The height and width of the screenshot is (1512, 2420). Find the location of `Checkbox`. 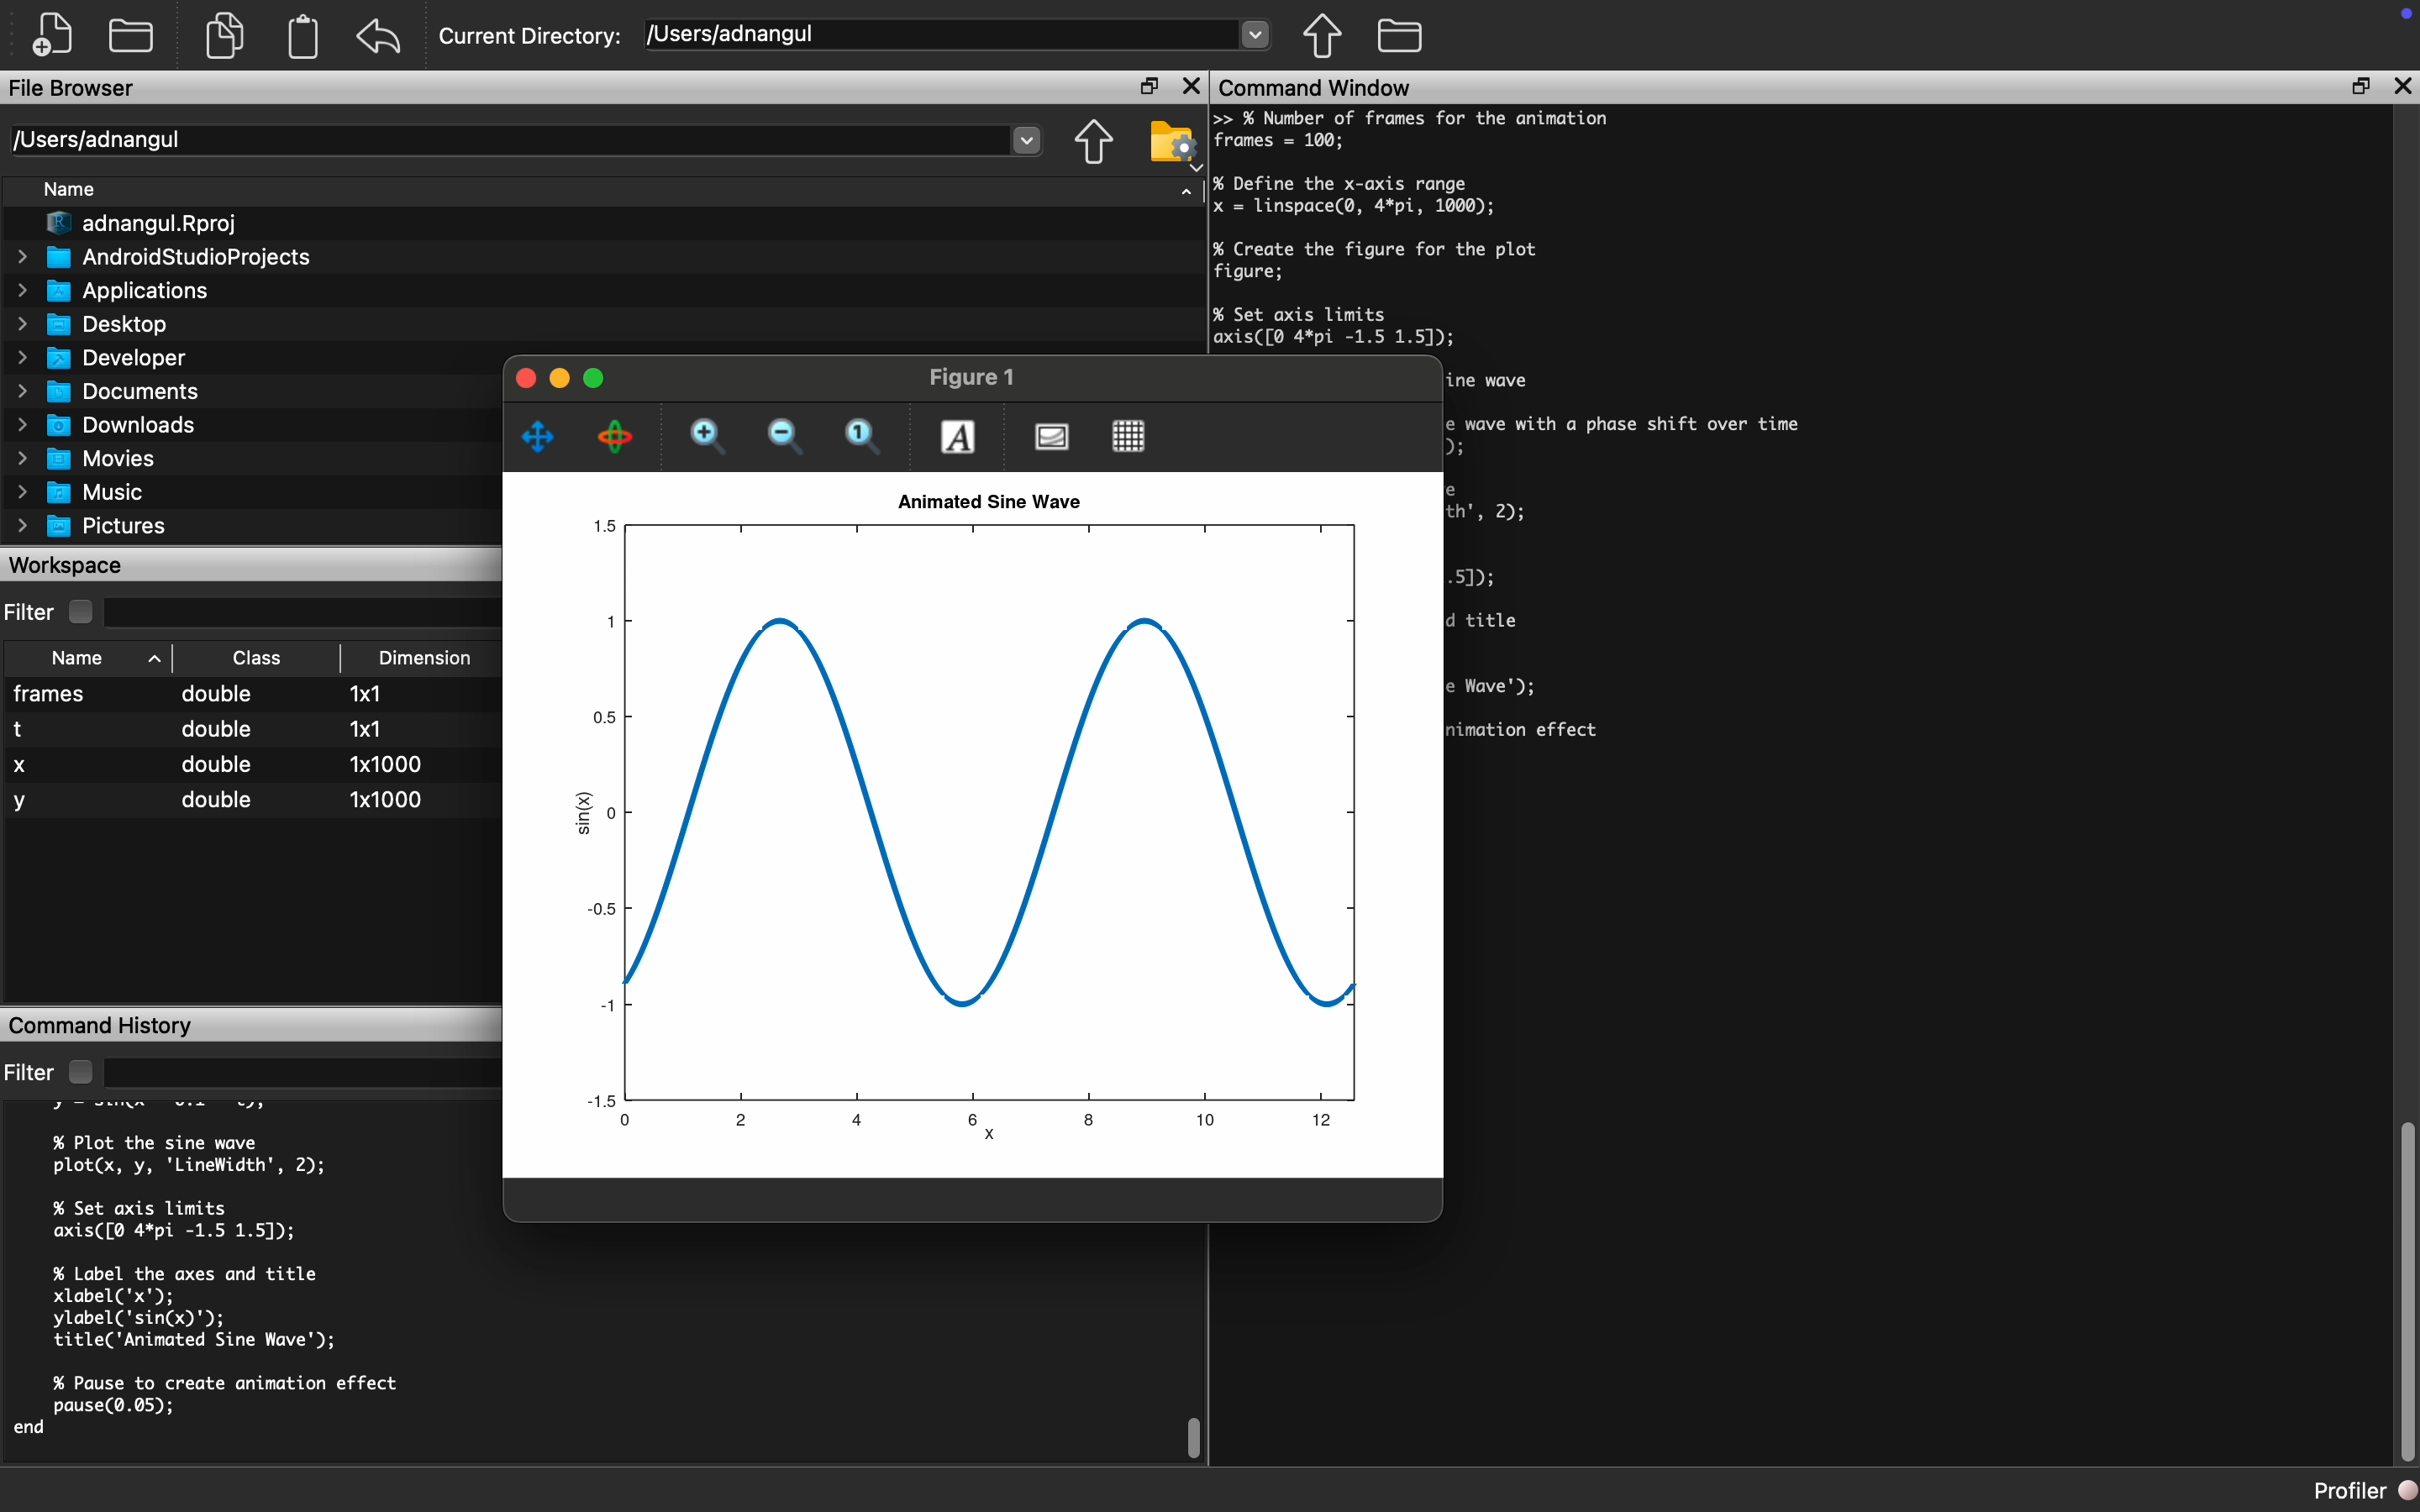

Checkbox is located at coordinates (81, 612).